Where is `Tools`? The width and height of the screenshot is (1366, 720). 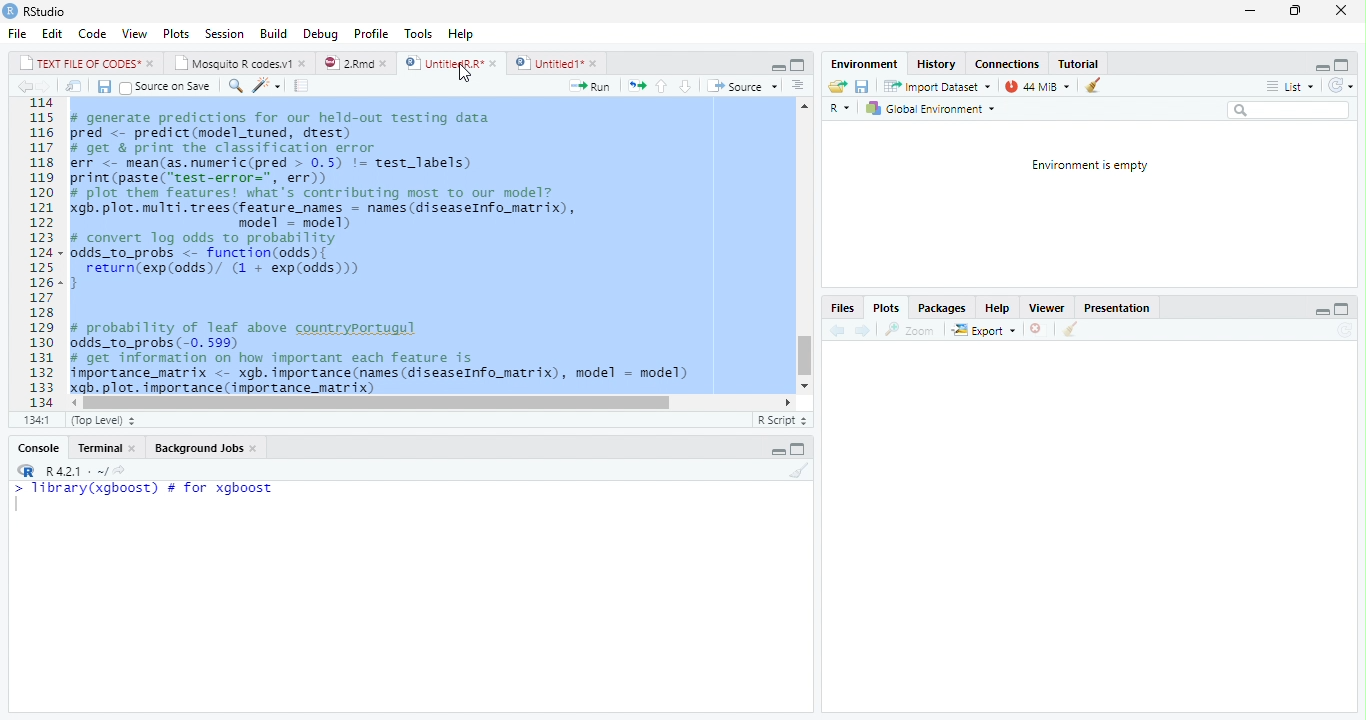
Tools is located at coordinates (418, 33).